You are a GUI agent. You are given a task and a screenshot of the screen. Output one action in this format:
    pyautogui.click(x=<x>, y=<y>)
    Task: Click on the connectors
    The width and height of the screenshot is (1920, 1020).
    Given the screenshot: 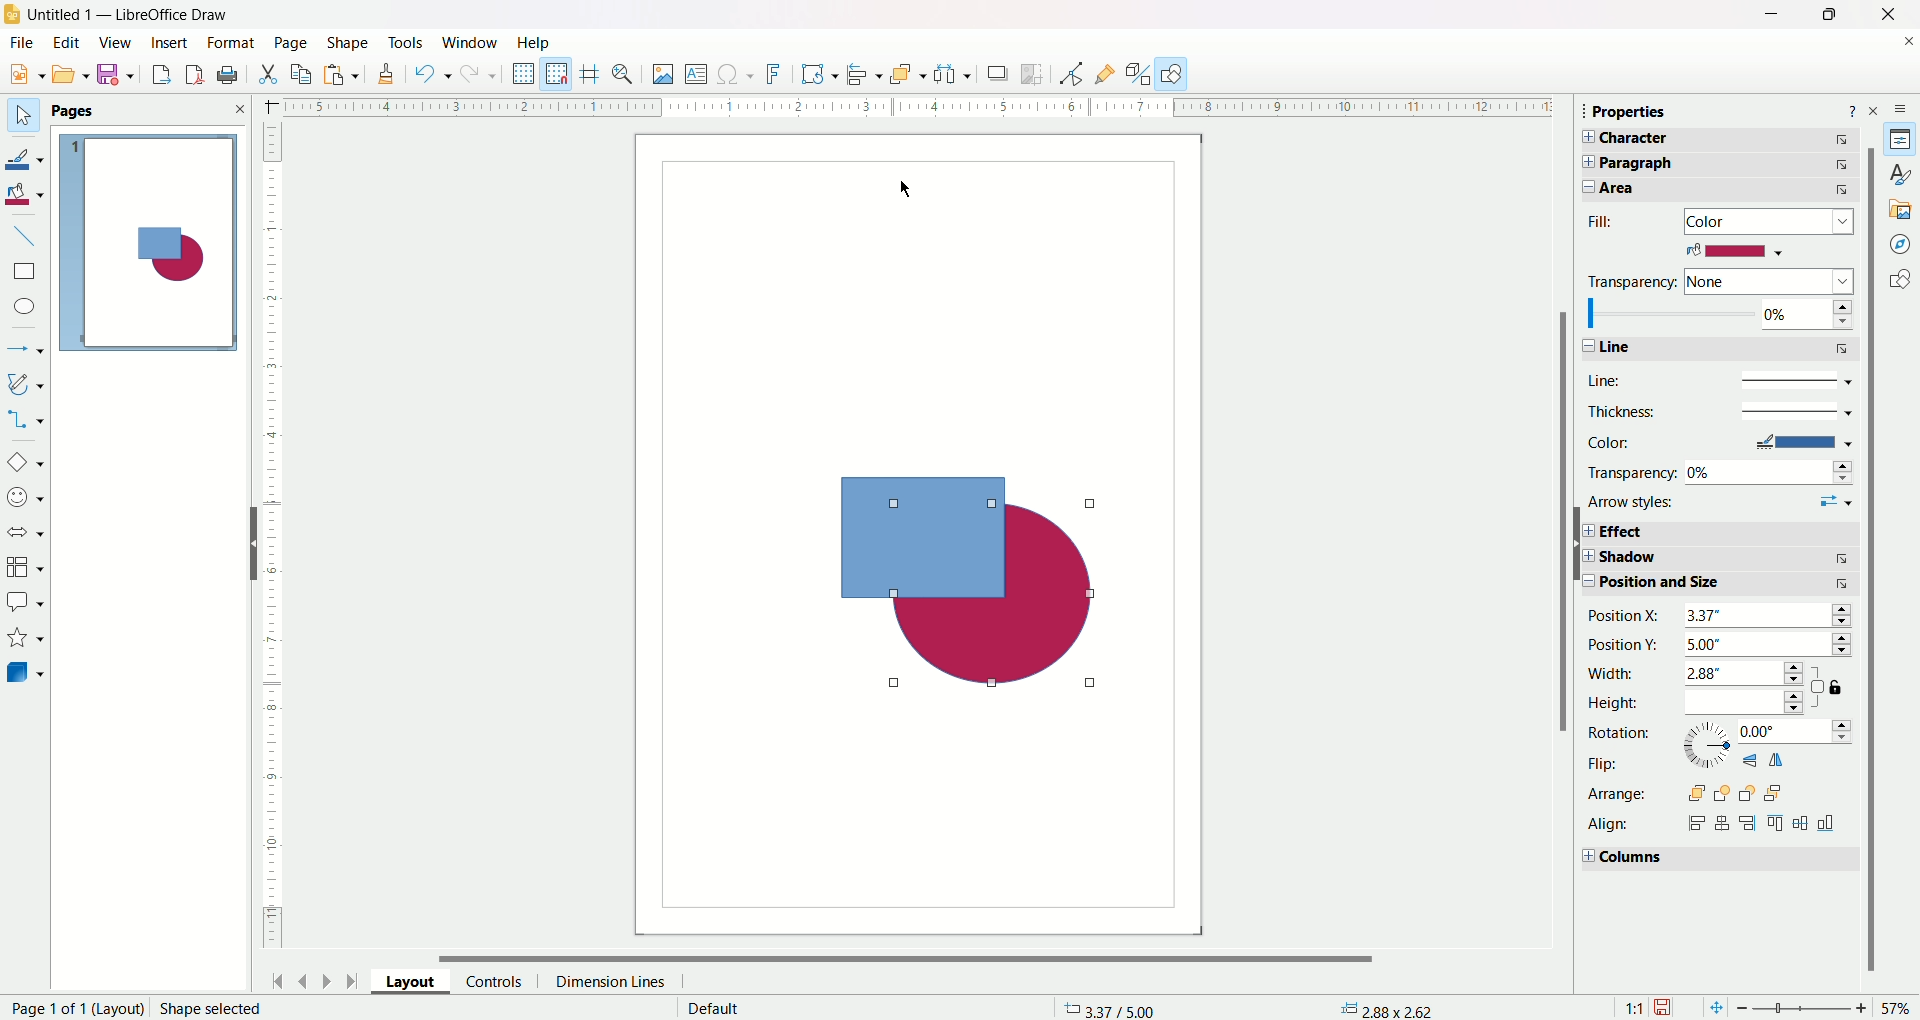 What is the action you would take?
    pyautogui.click(x=27, y=419)
    